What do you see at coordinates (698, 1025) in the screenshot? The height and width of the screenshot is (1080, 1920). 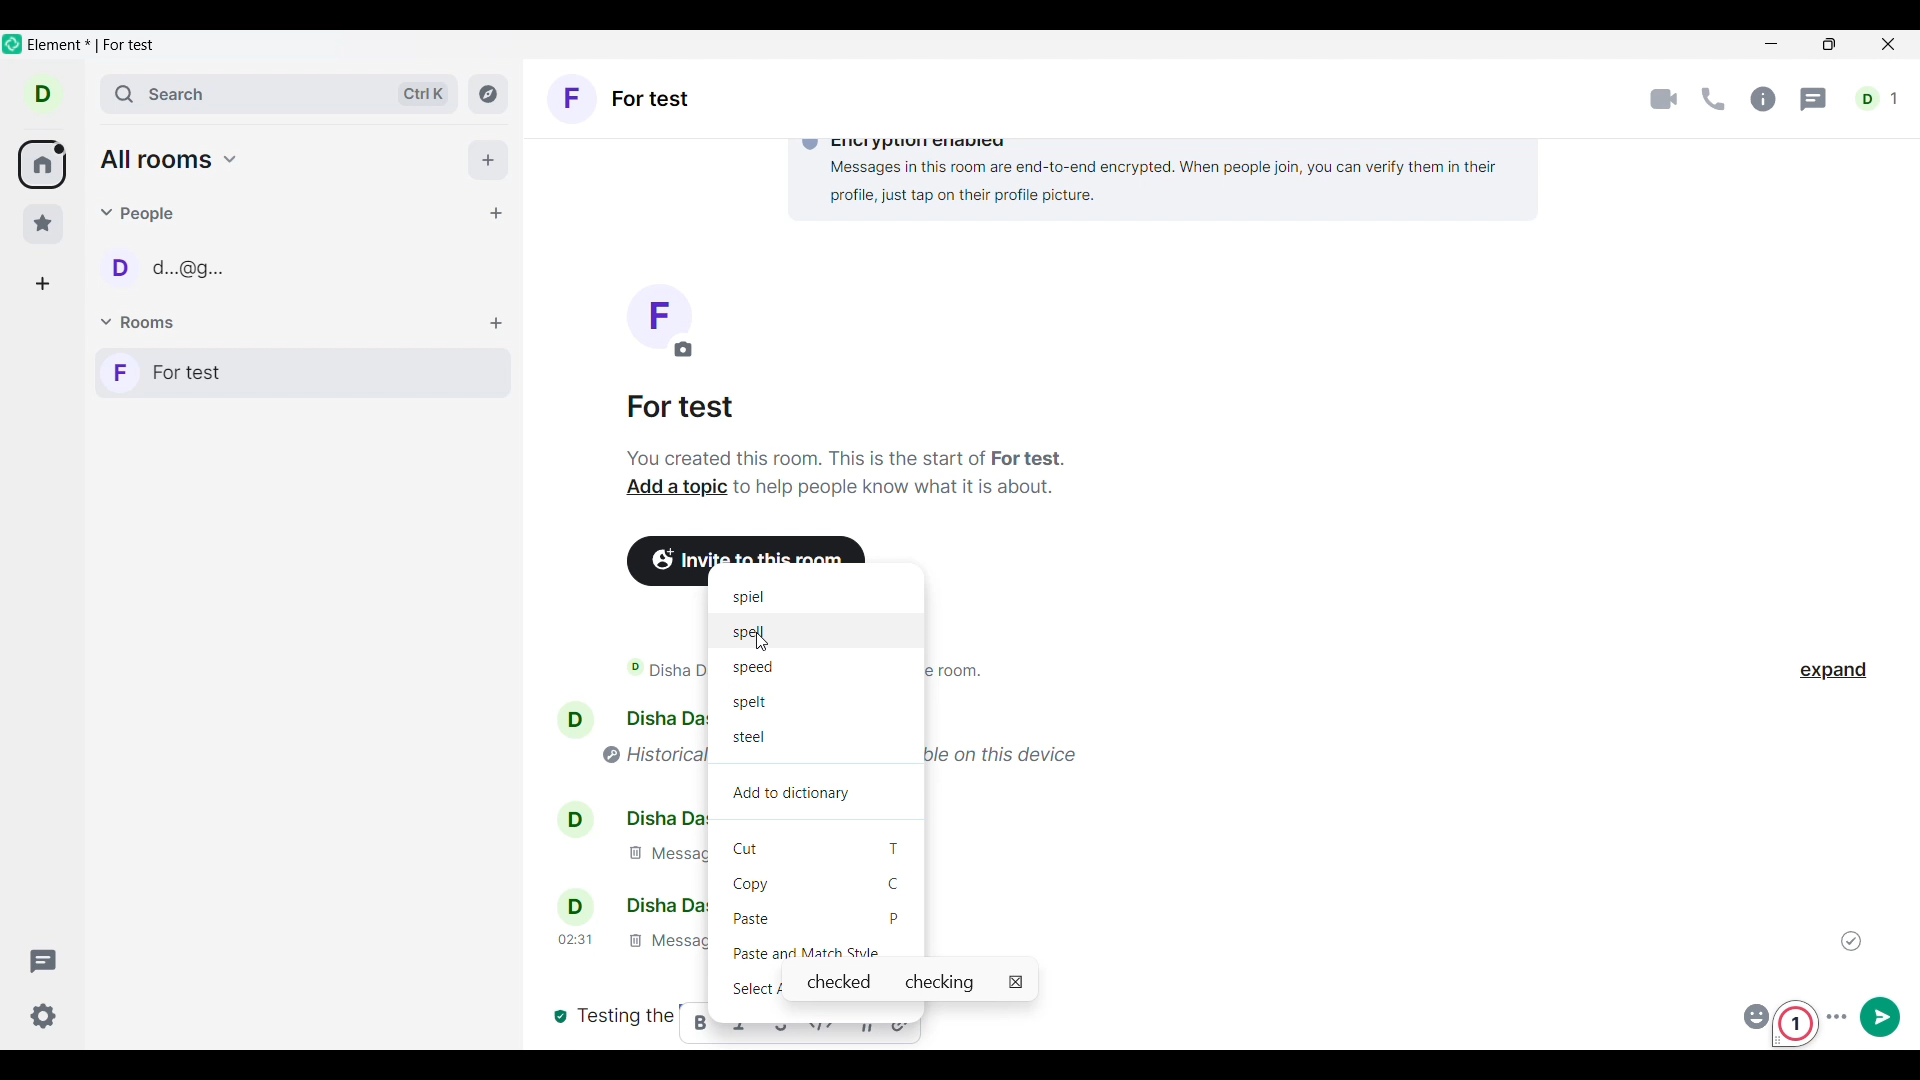 I see `bold` at bounding box center [698, 1025].